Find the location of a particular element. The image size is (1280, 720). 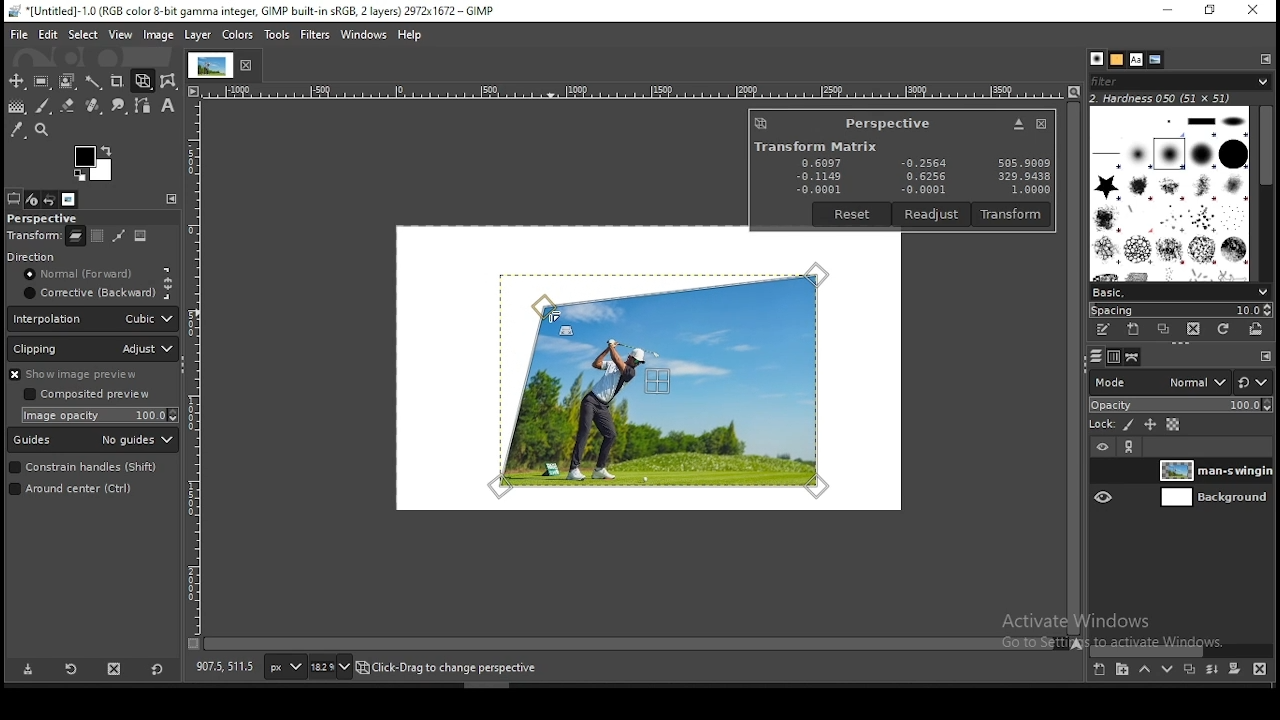

gradient tool is located at coordinates (20, 107).